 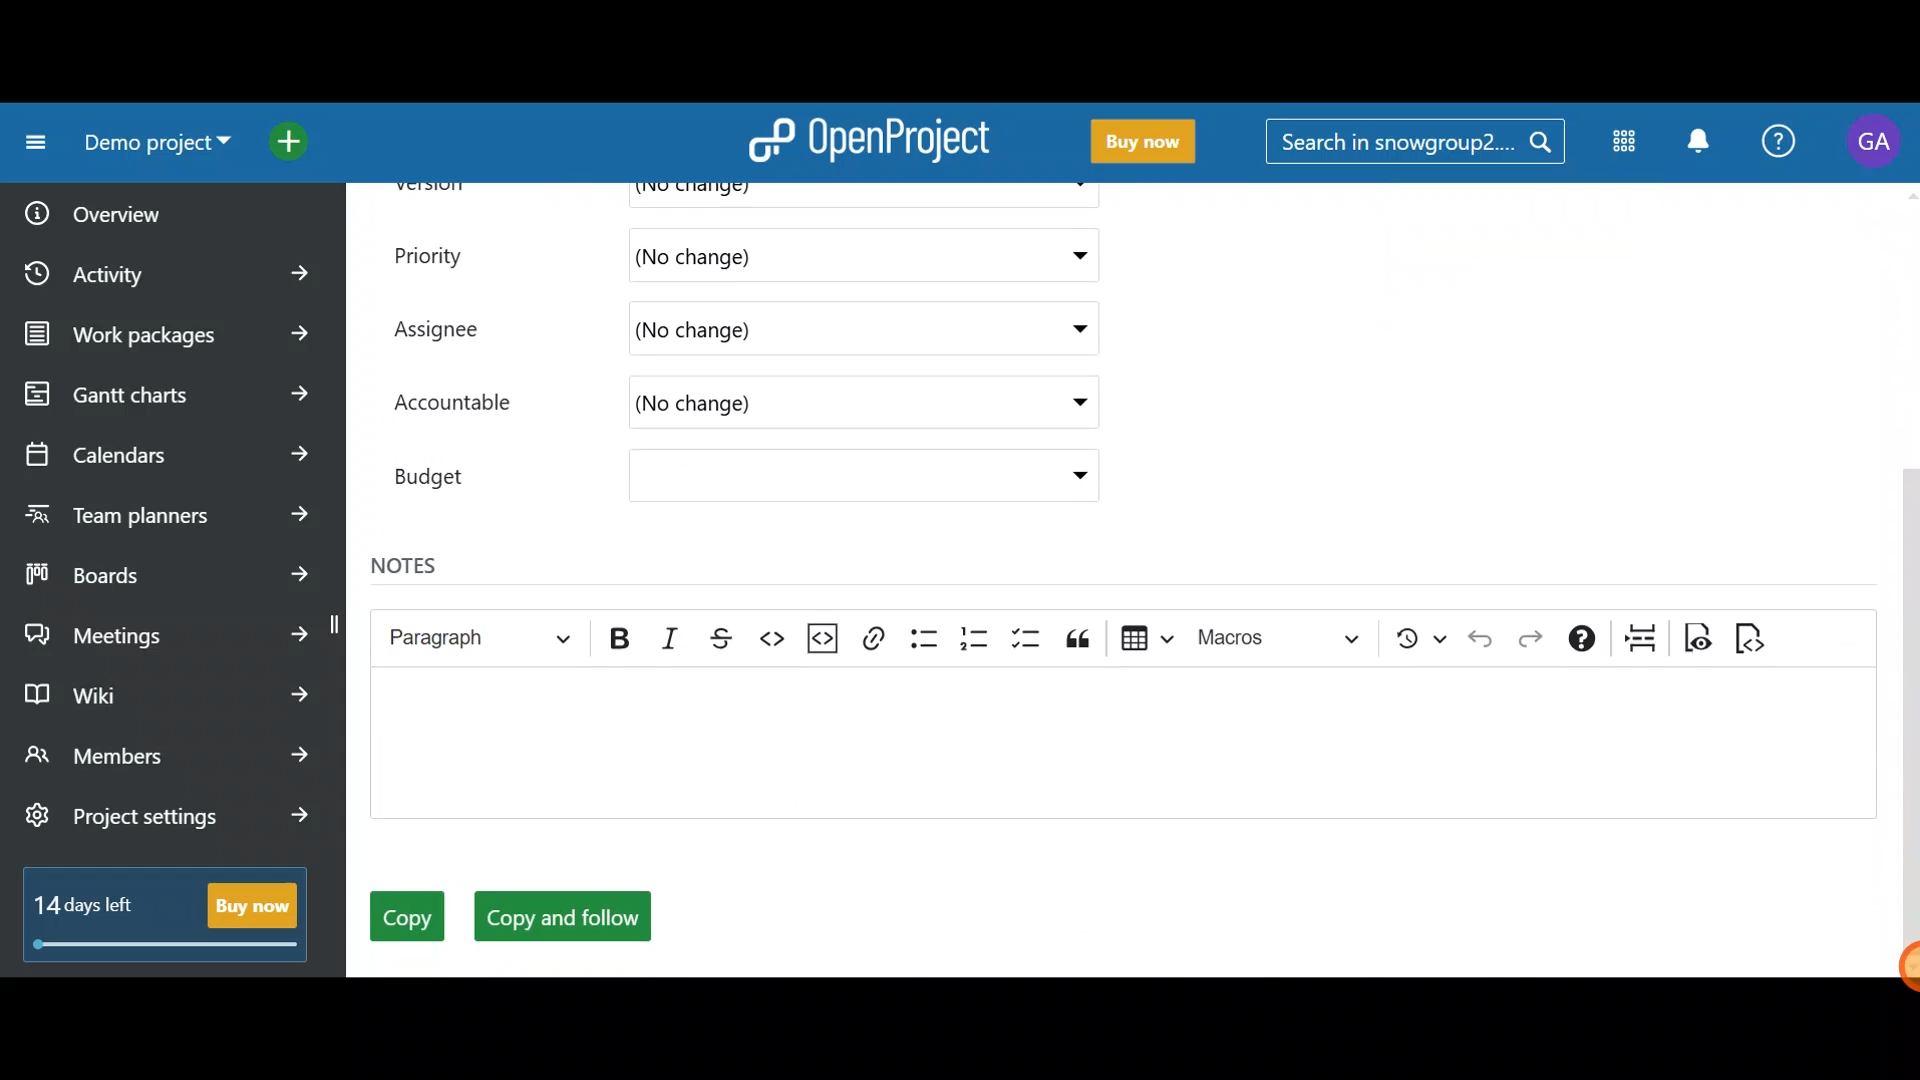 I want to click on Priority dropdown, so click(x=1075, y=255).